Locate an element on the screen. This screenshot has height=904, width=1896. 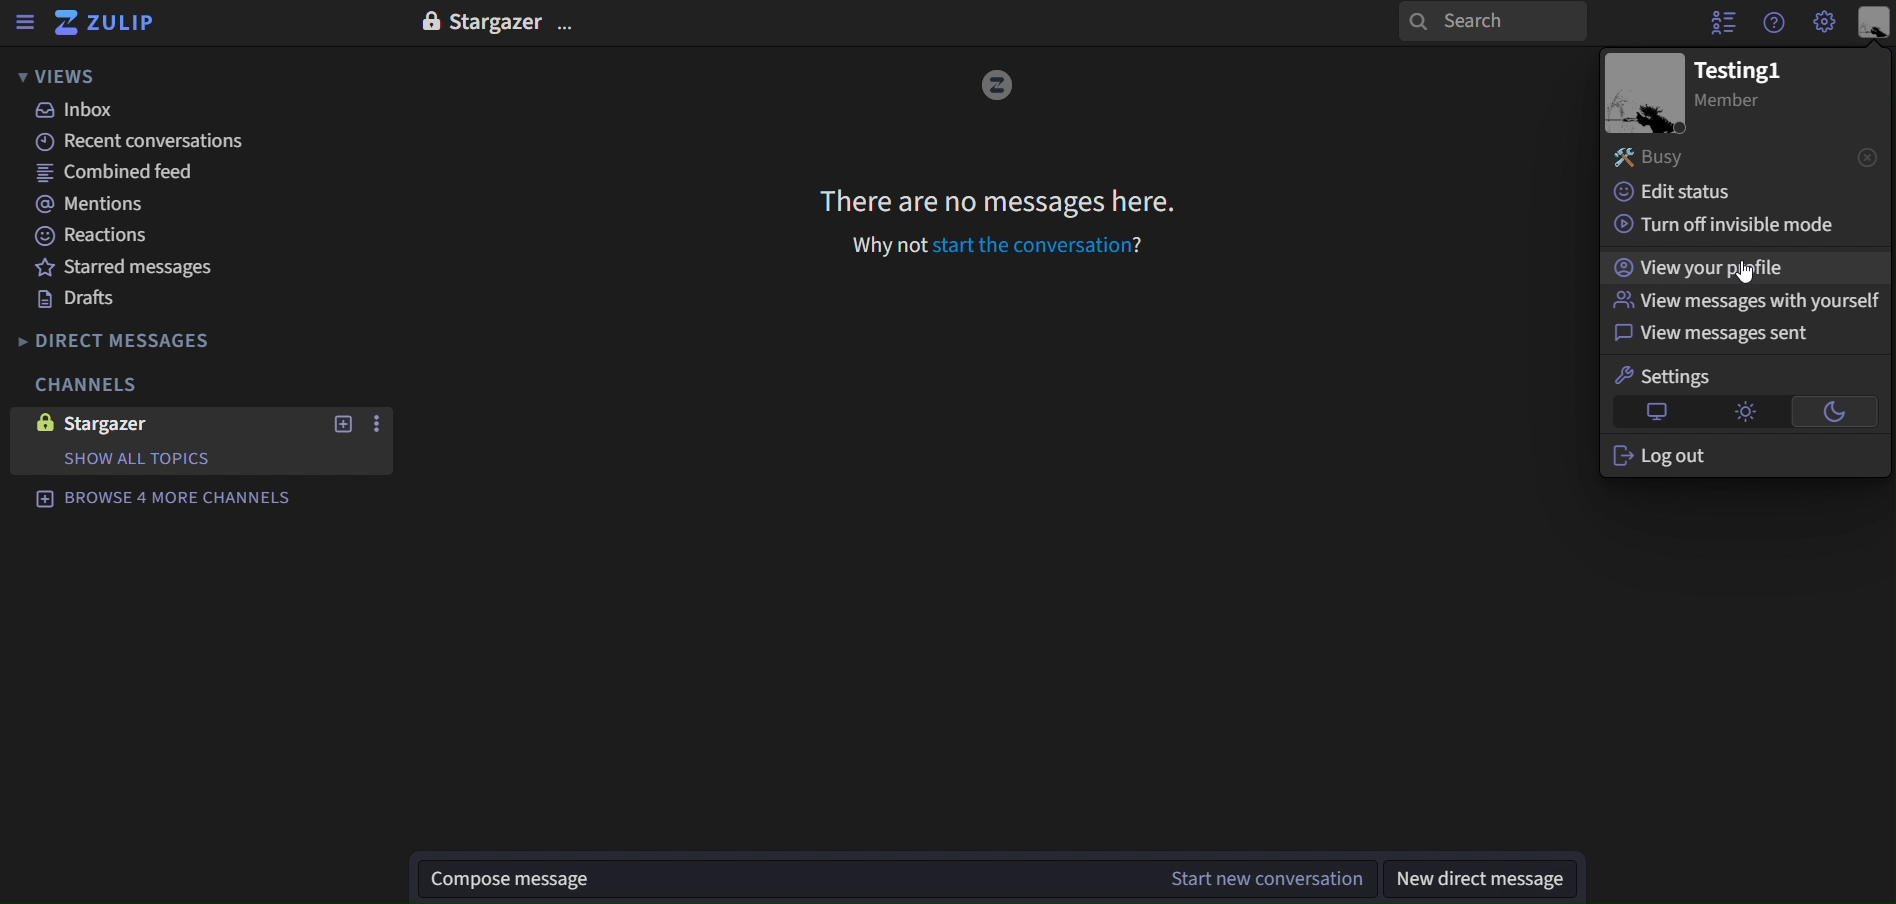
views is located at coordinates (56, 78).